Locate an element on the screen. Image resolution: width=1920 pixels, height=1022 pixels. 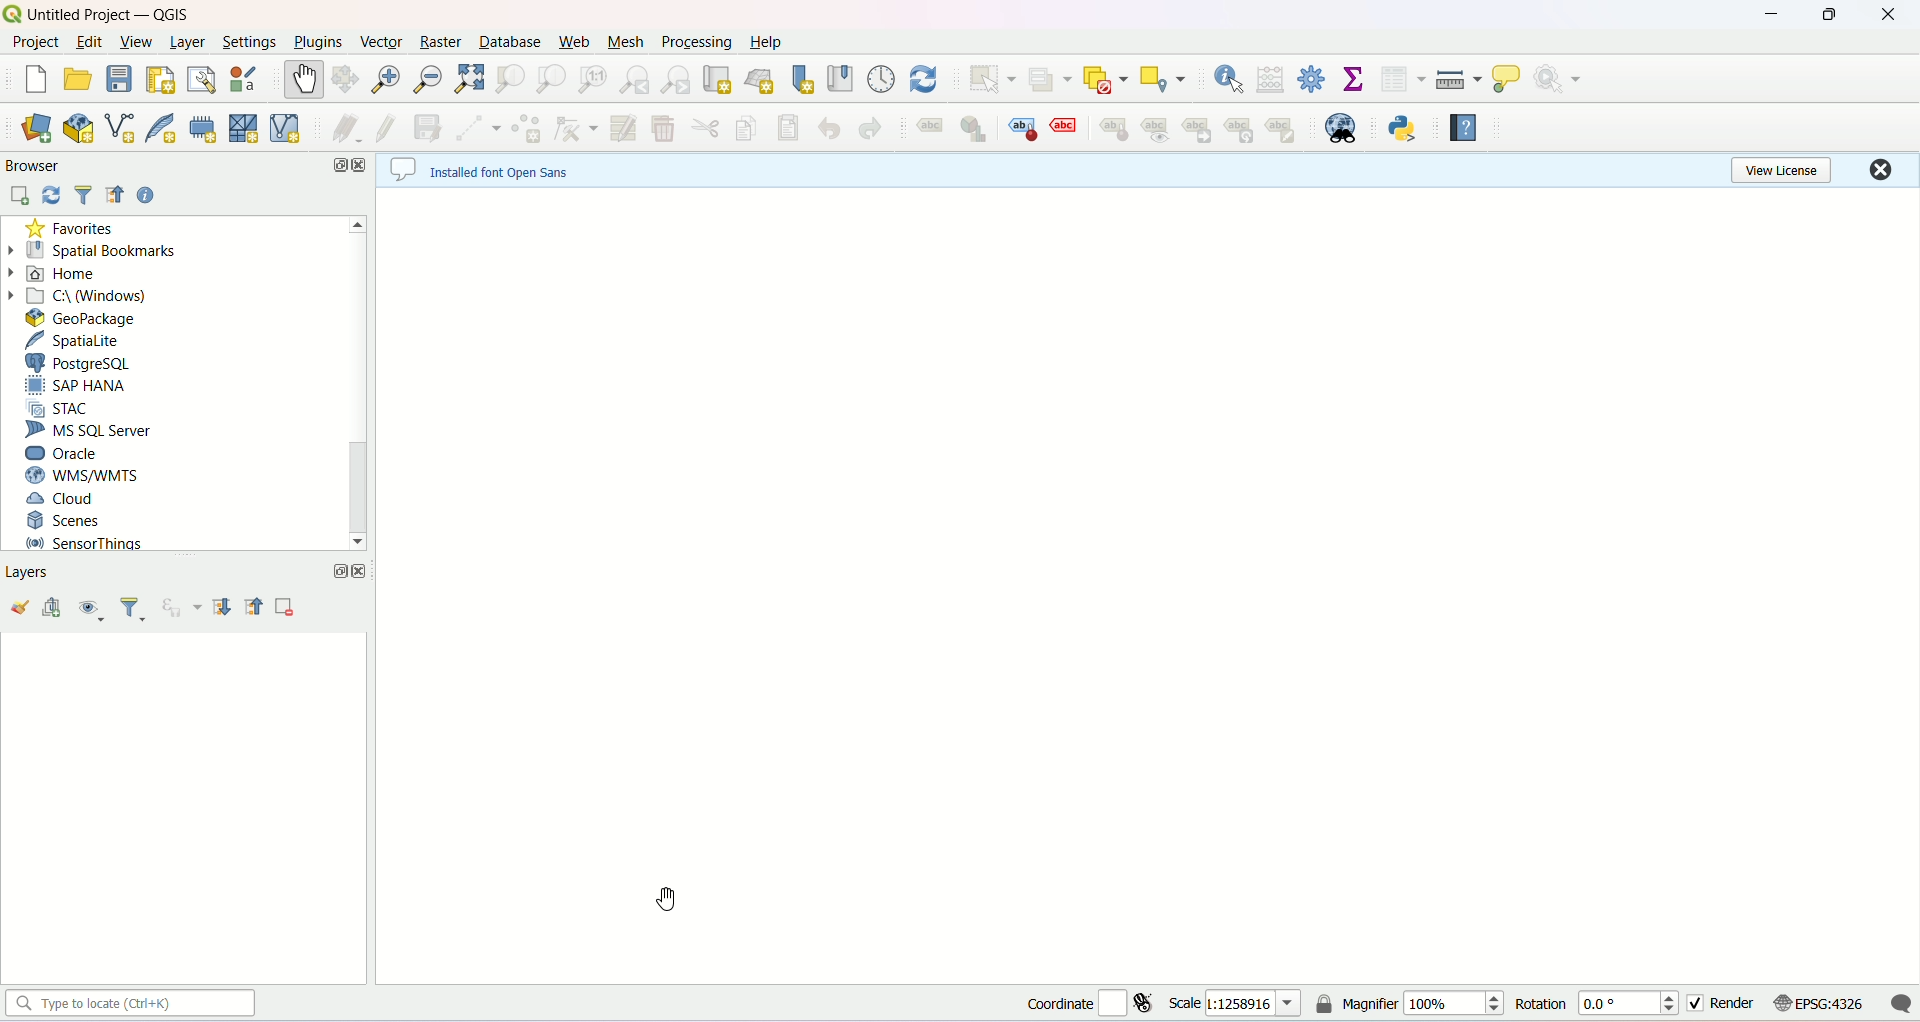
toggle extent and mouse location is located at coordinates (1147, 1007).